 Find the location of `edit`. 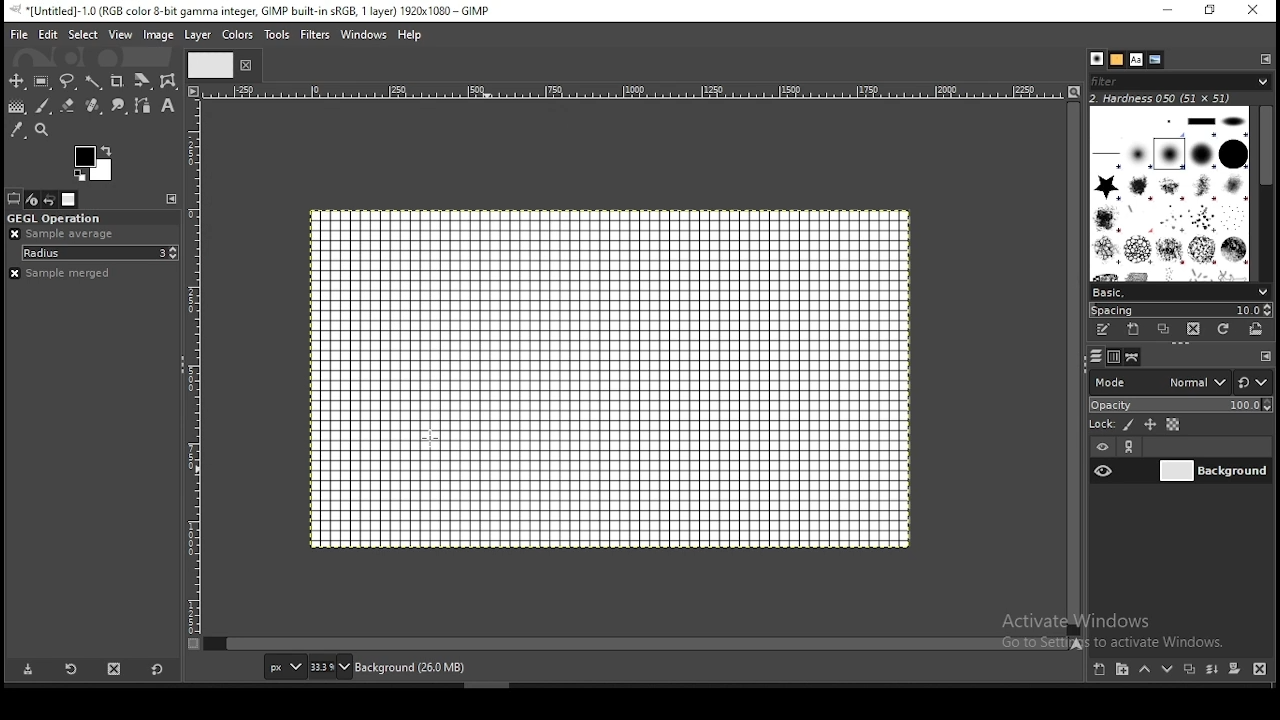

edit is located at coordinates (48, 35).